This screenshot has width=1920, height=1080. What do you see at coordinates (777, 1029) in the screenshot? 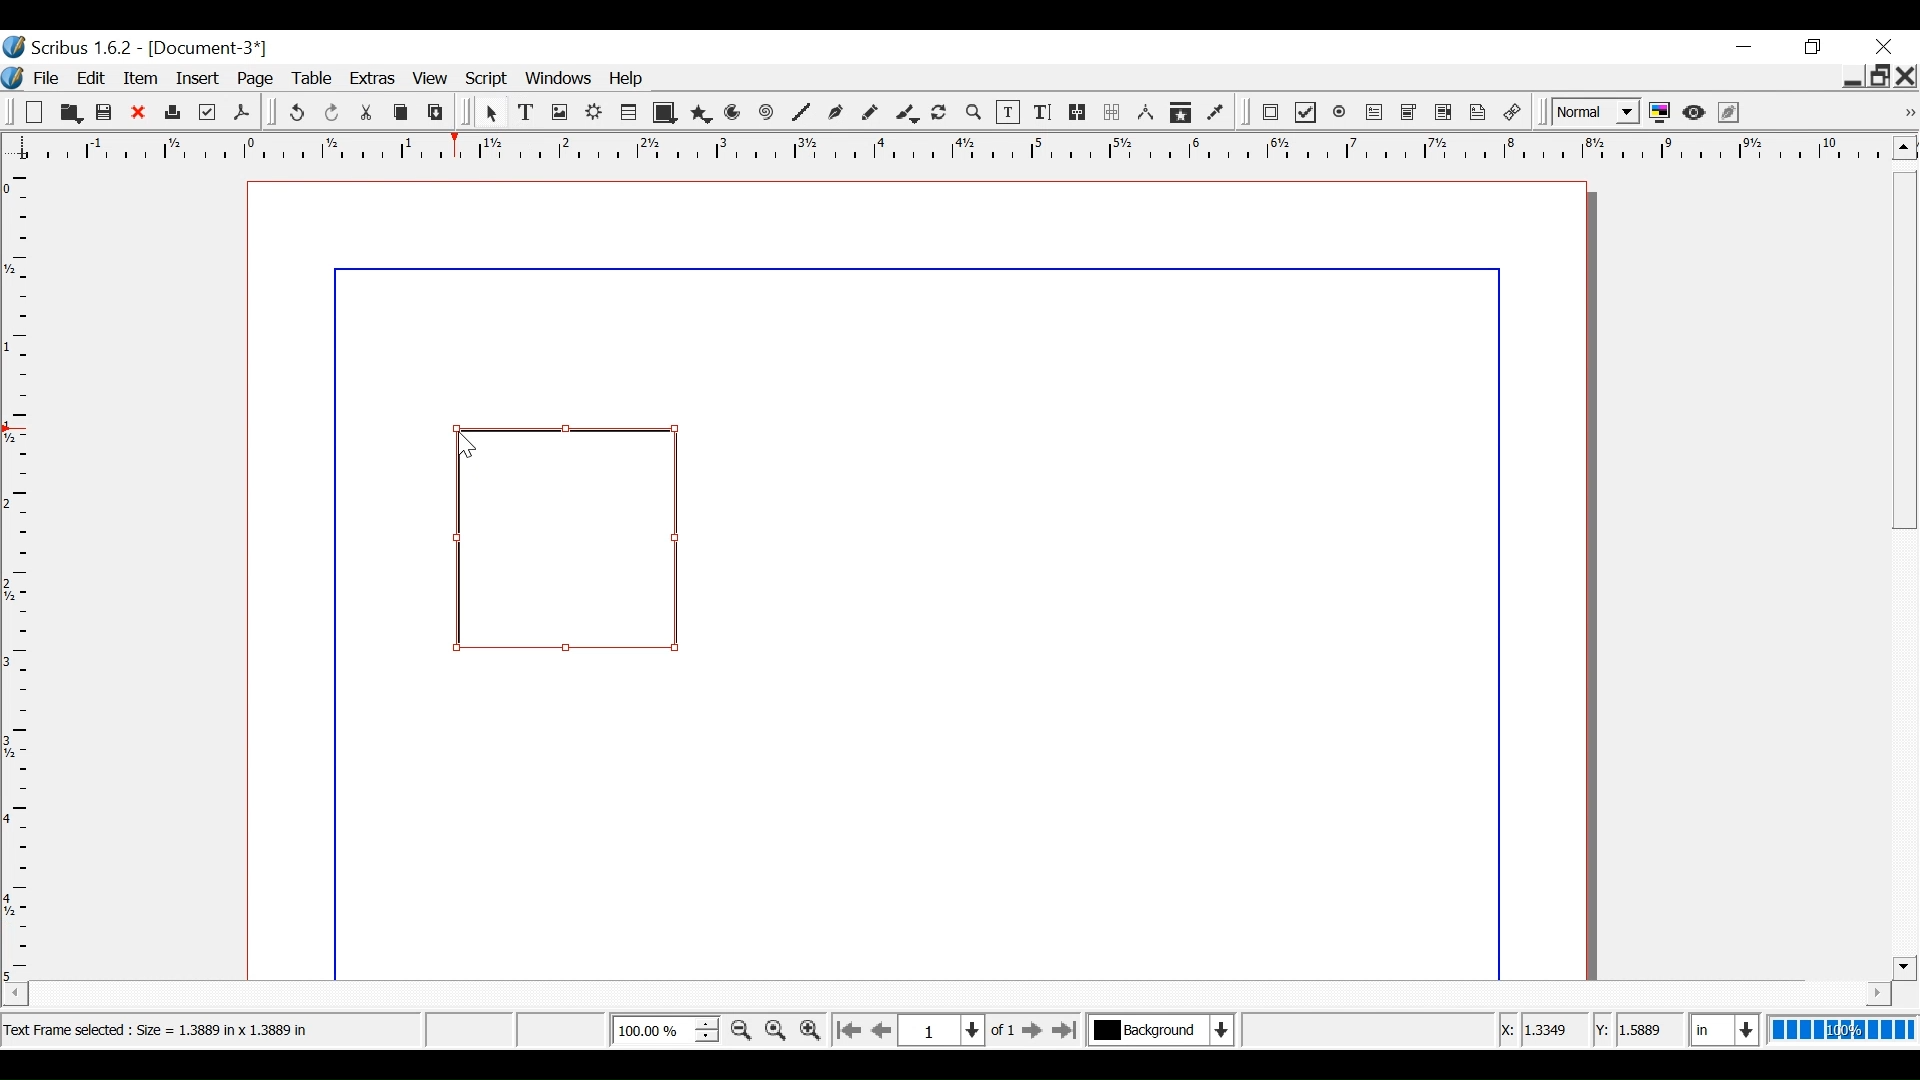
I see `Reset Zoom` at bounding box center [777, 1029].